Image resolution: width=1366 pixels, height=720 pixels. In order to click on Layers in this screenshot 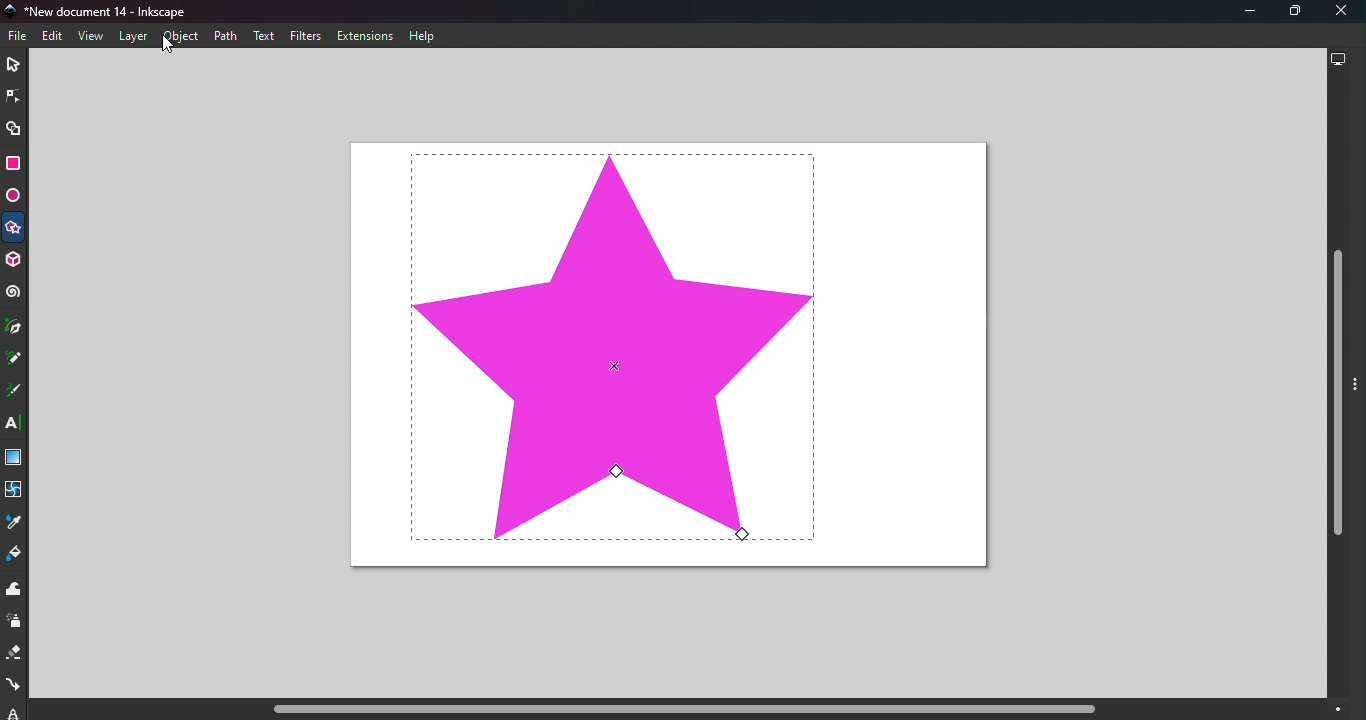, I will do `click(132, 37)`.